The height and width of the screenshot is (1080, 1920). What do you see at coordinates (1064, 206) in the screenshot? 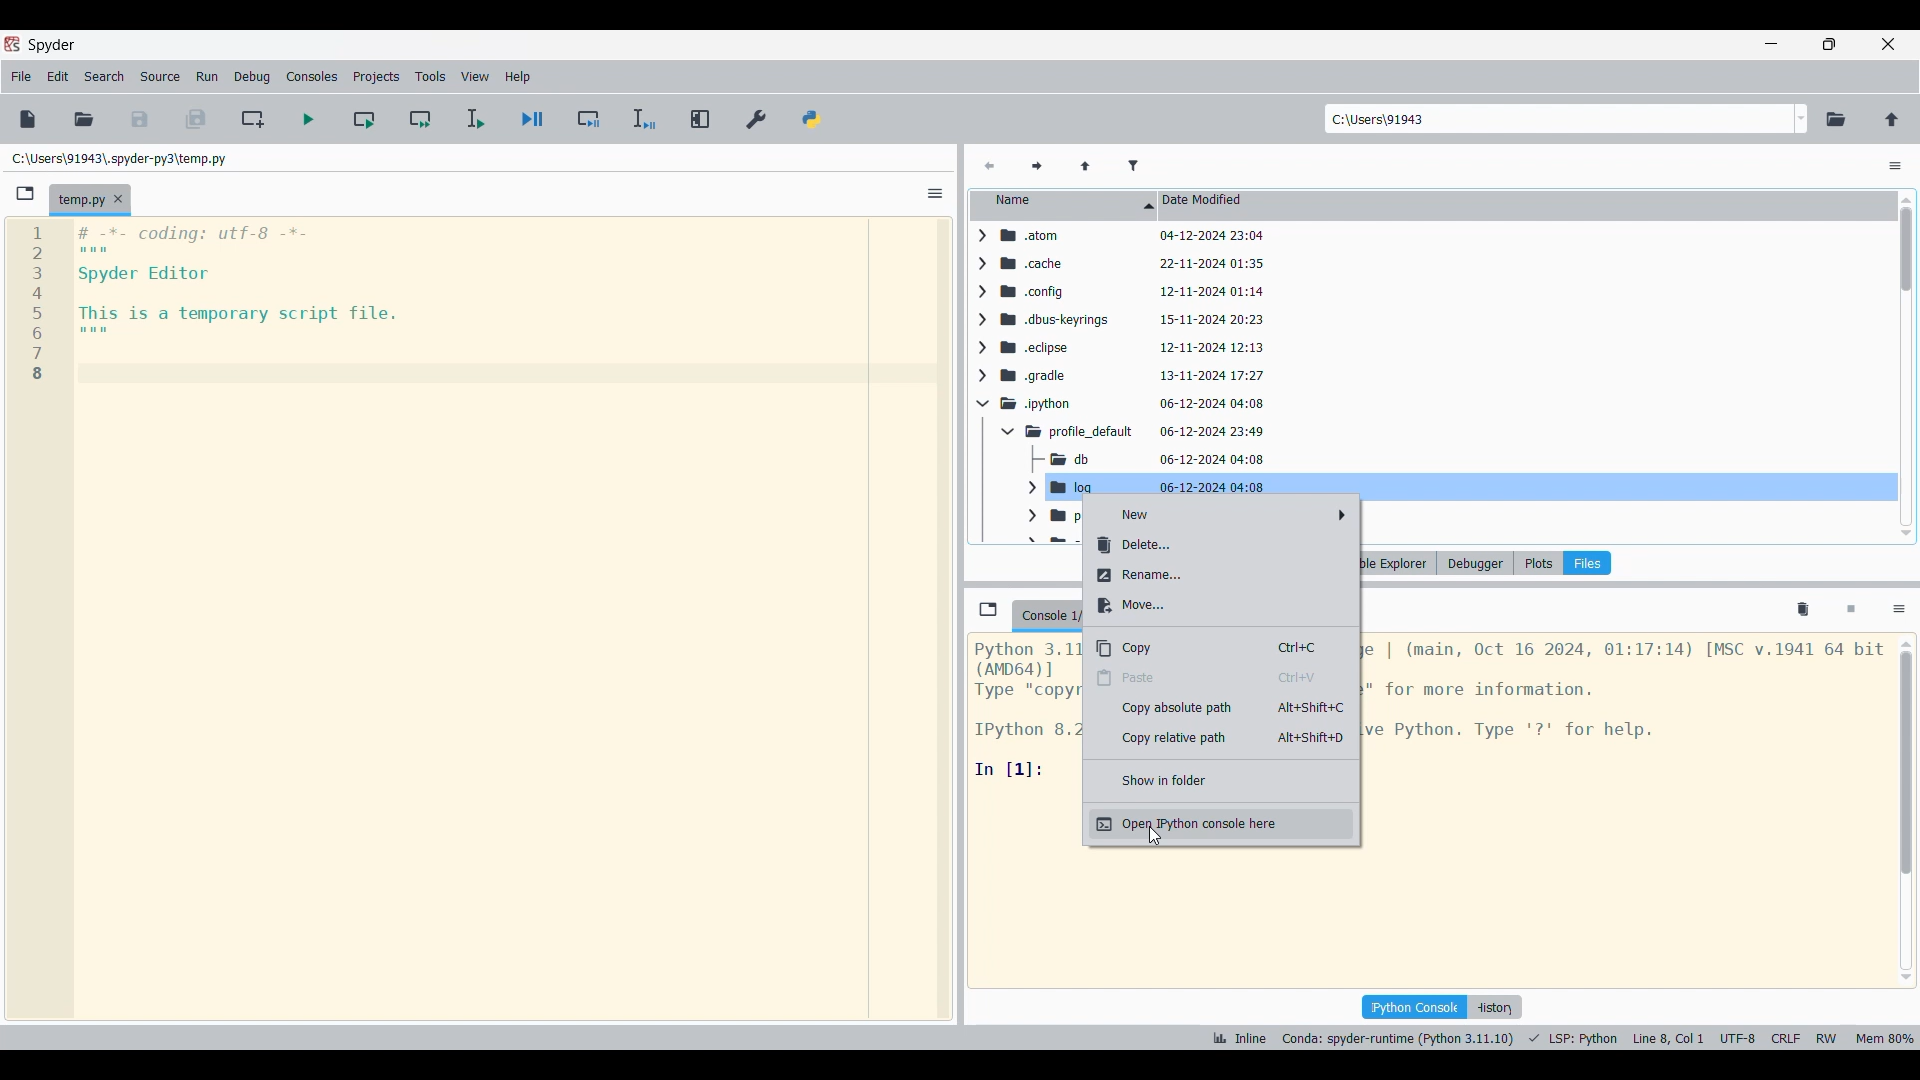
I see `Name column, current sorting` at bounding box center [1064, 206].